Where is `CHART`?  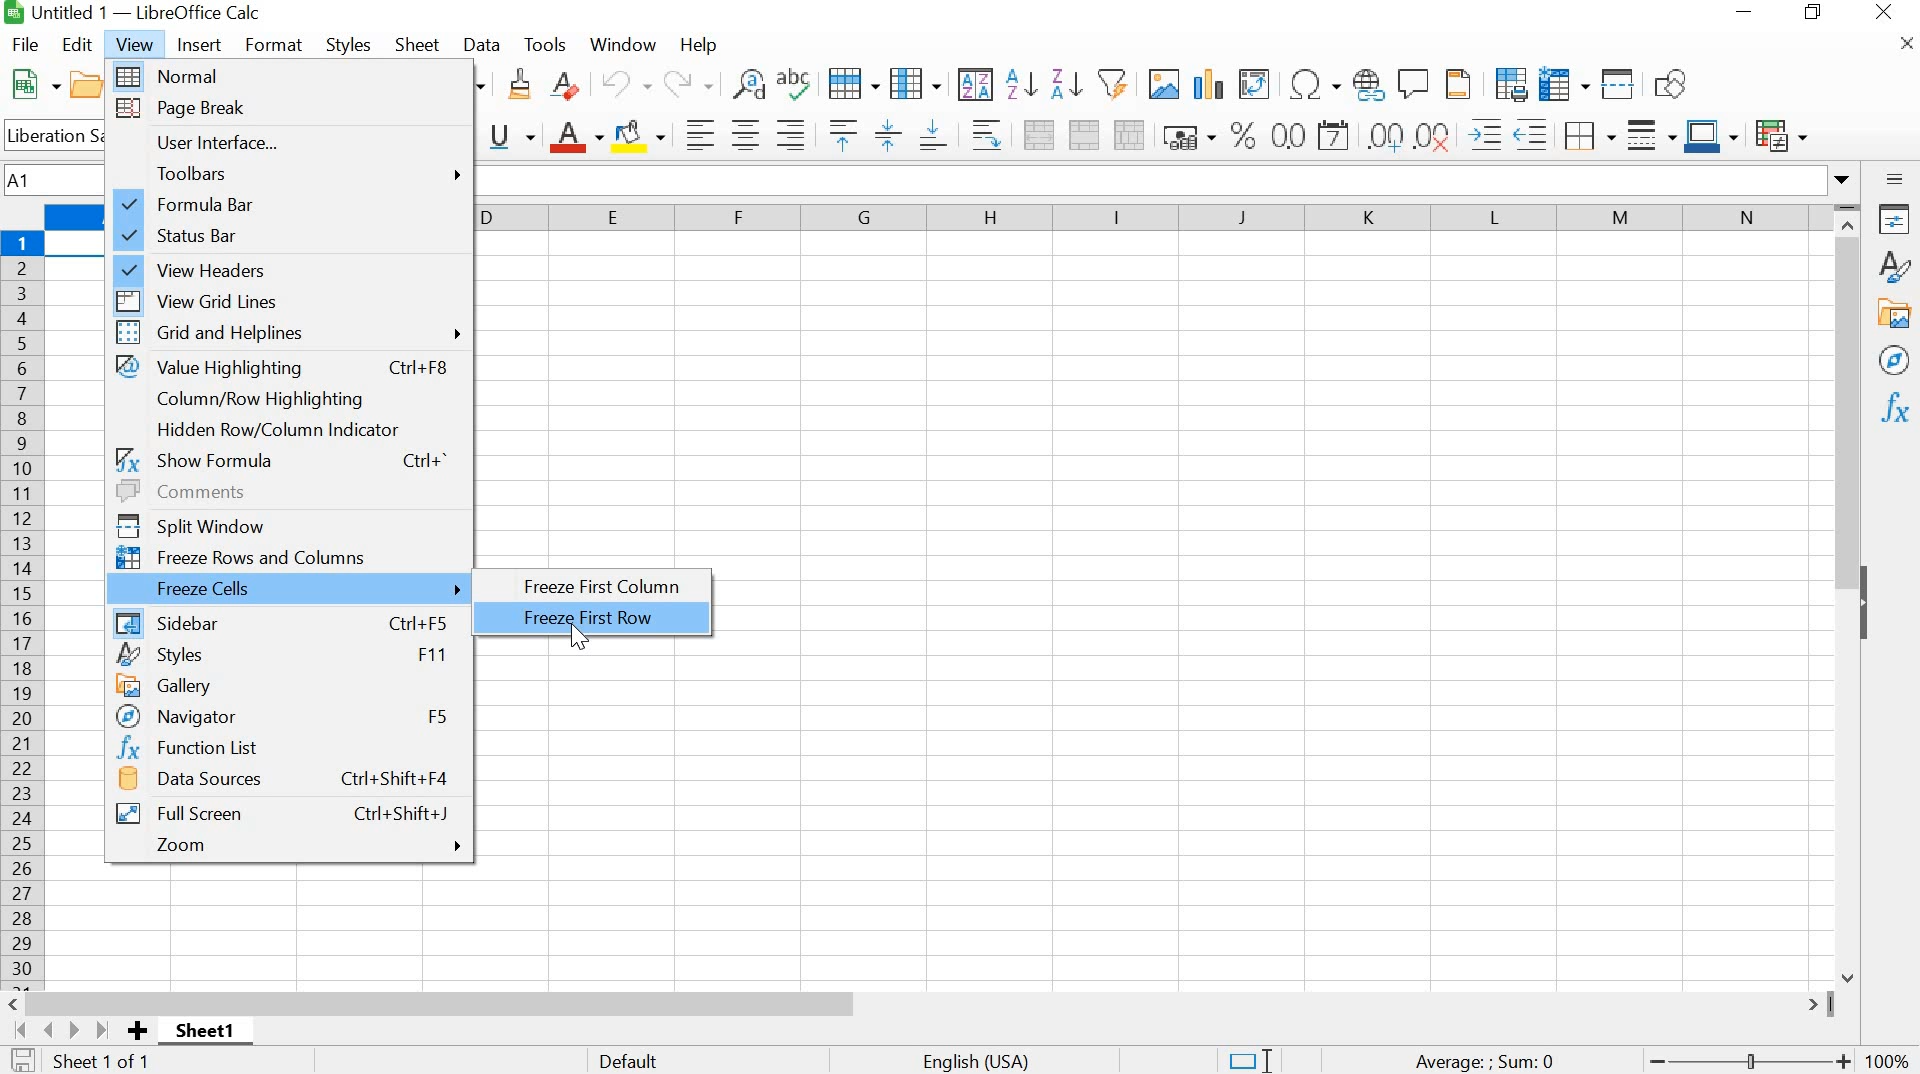 CHART is located at coordinates (1206, 84).